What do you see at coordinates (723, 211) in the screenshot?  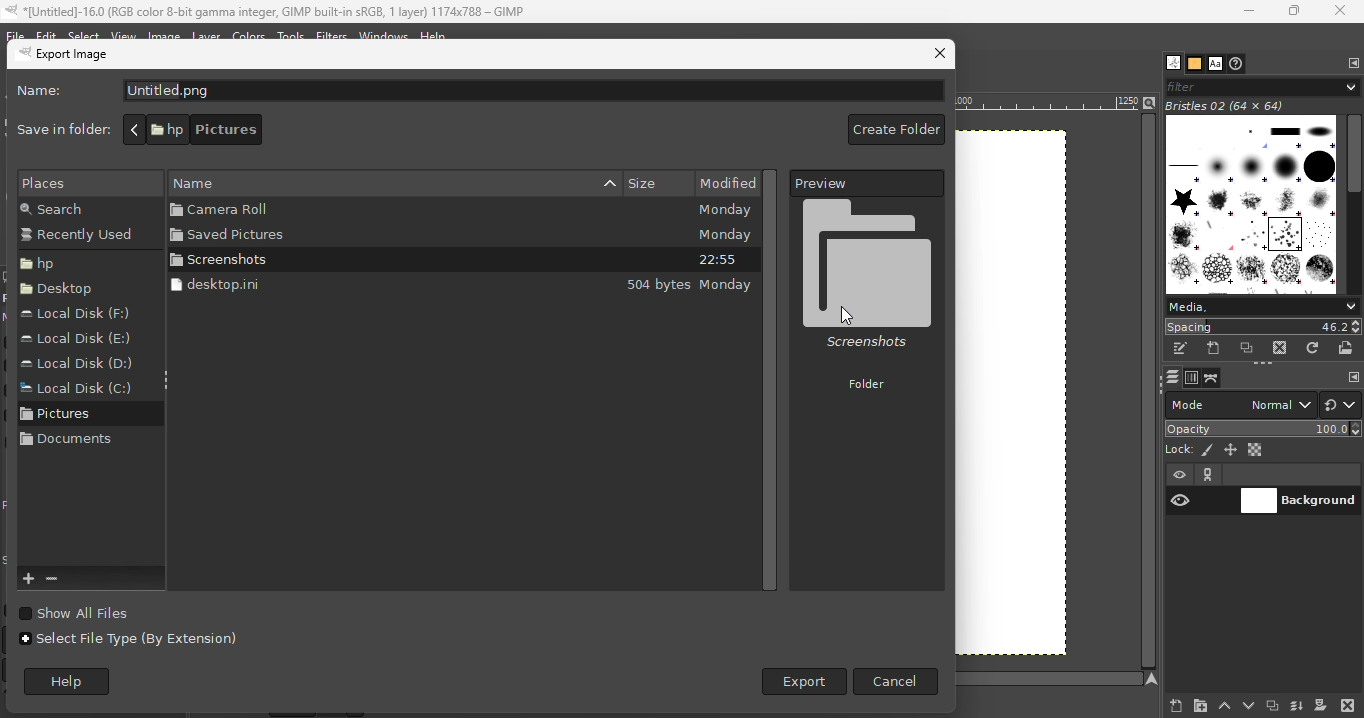 I see `Monday` at bounding box center [723, 211].